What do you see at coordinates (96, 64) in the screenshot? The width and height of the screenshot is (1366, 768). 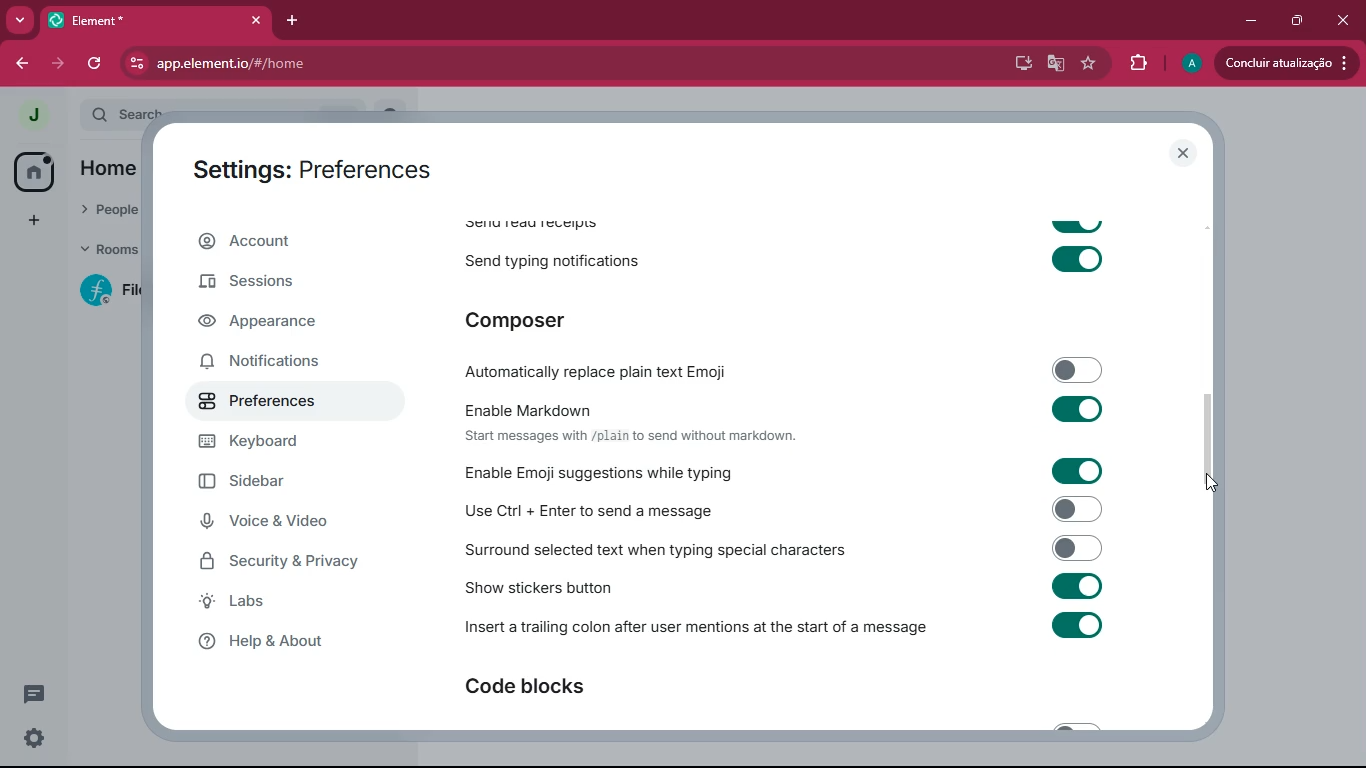 I see `refresh` at bounding box center [96, 64].